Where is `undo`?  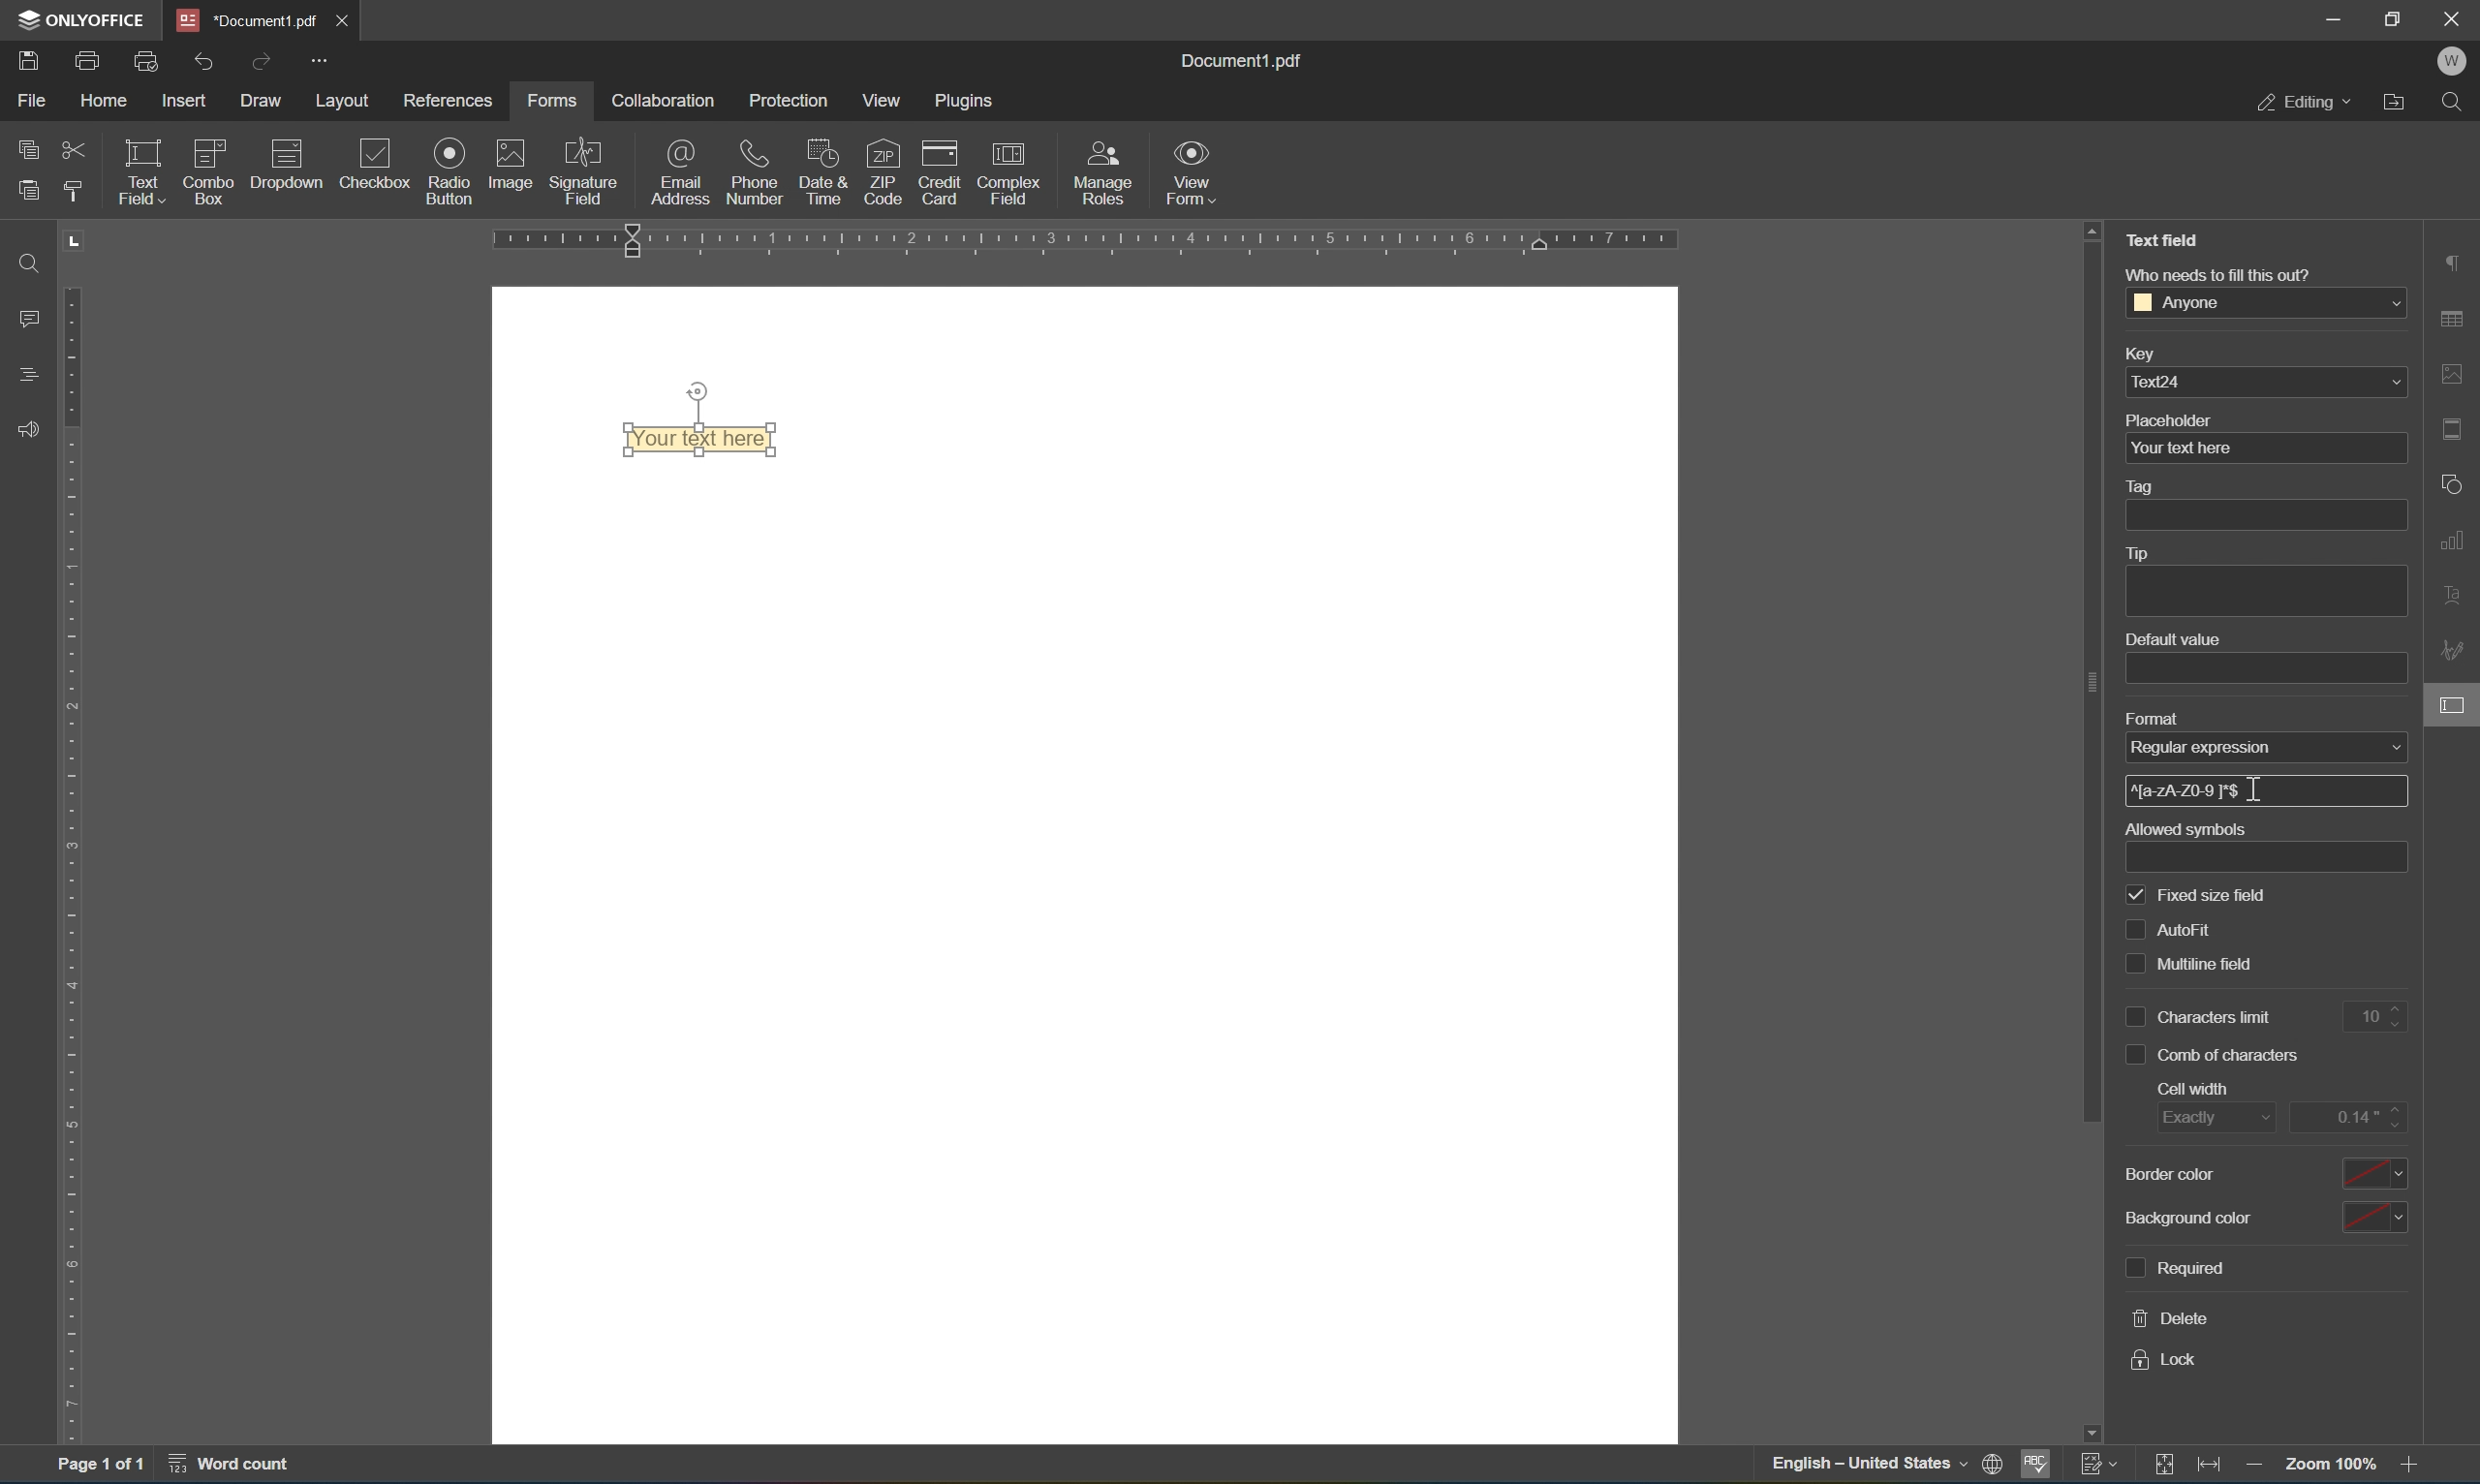
undo is located at coordinates (203, 64).